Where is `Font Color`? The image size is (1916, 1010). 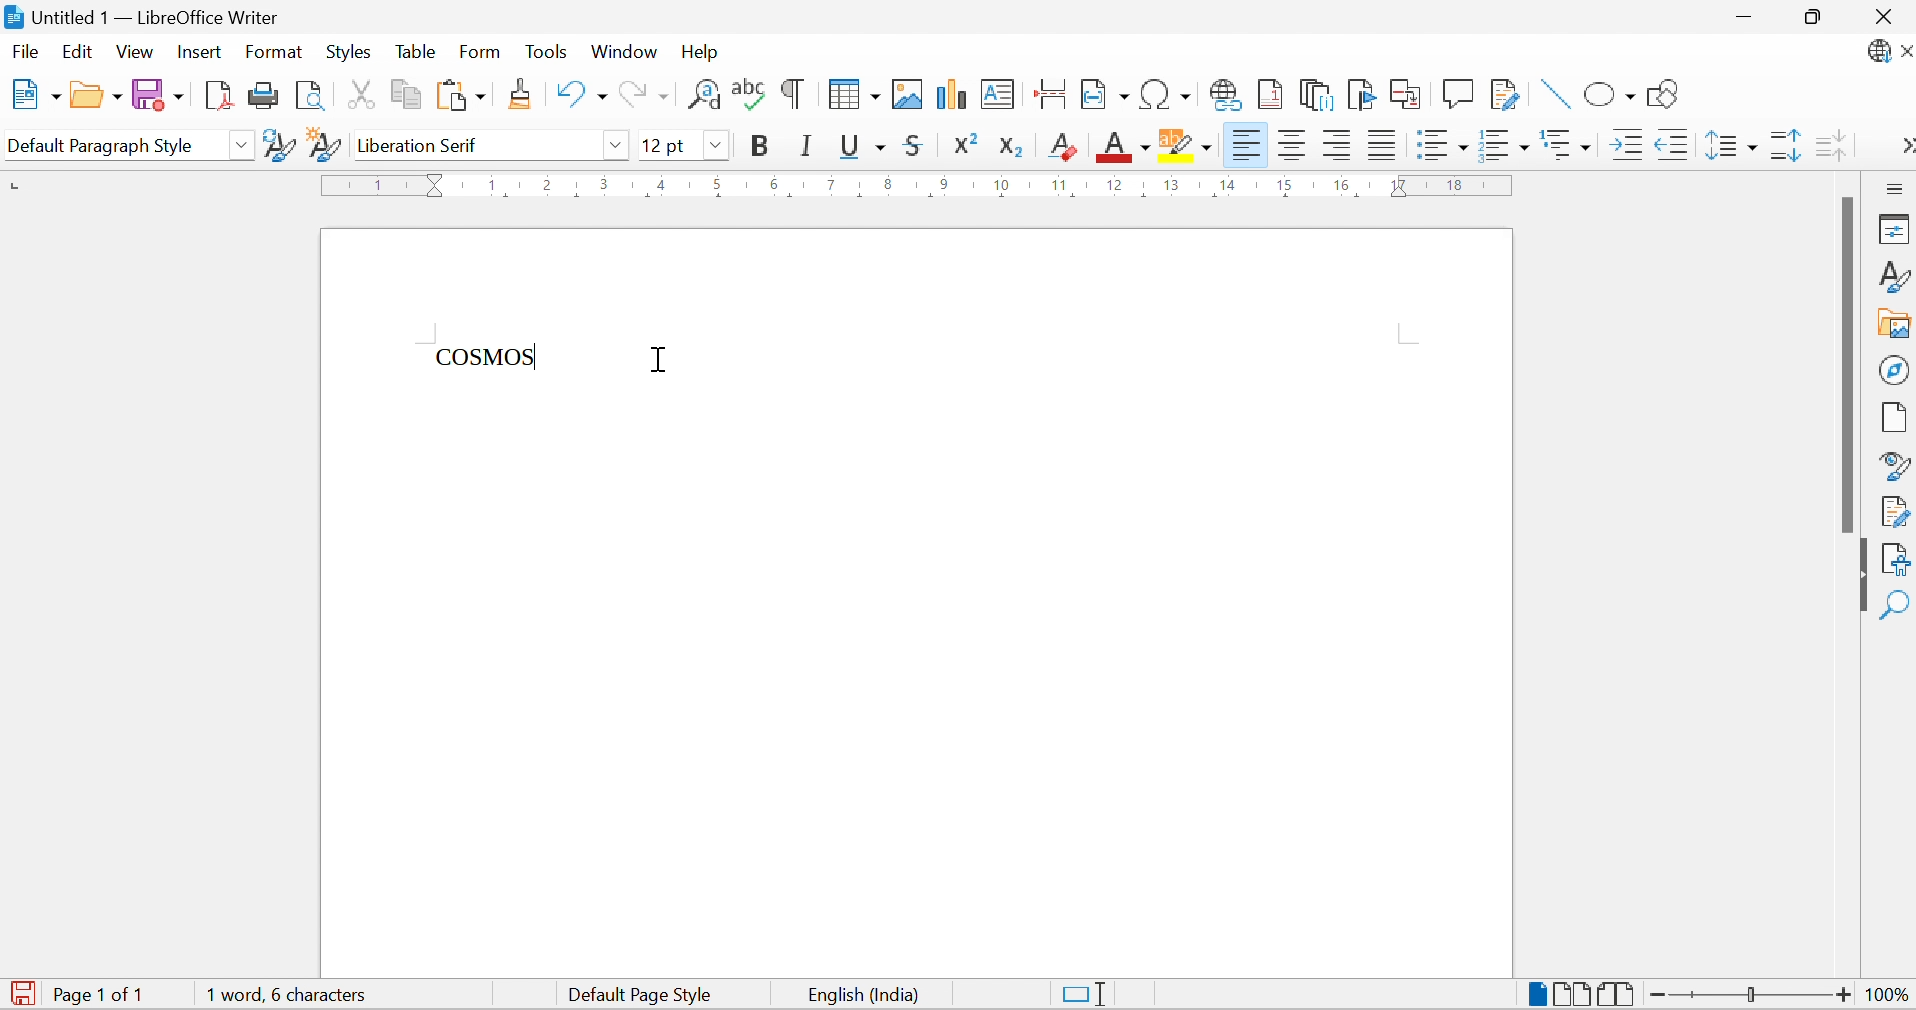 Font Color is located at coordinates (1124, 145).